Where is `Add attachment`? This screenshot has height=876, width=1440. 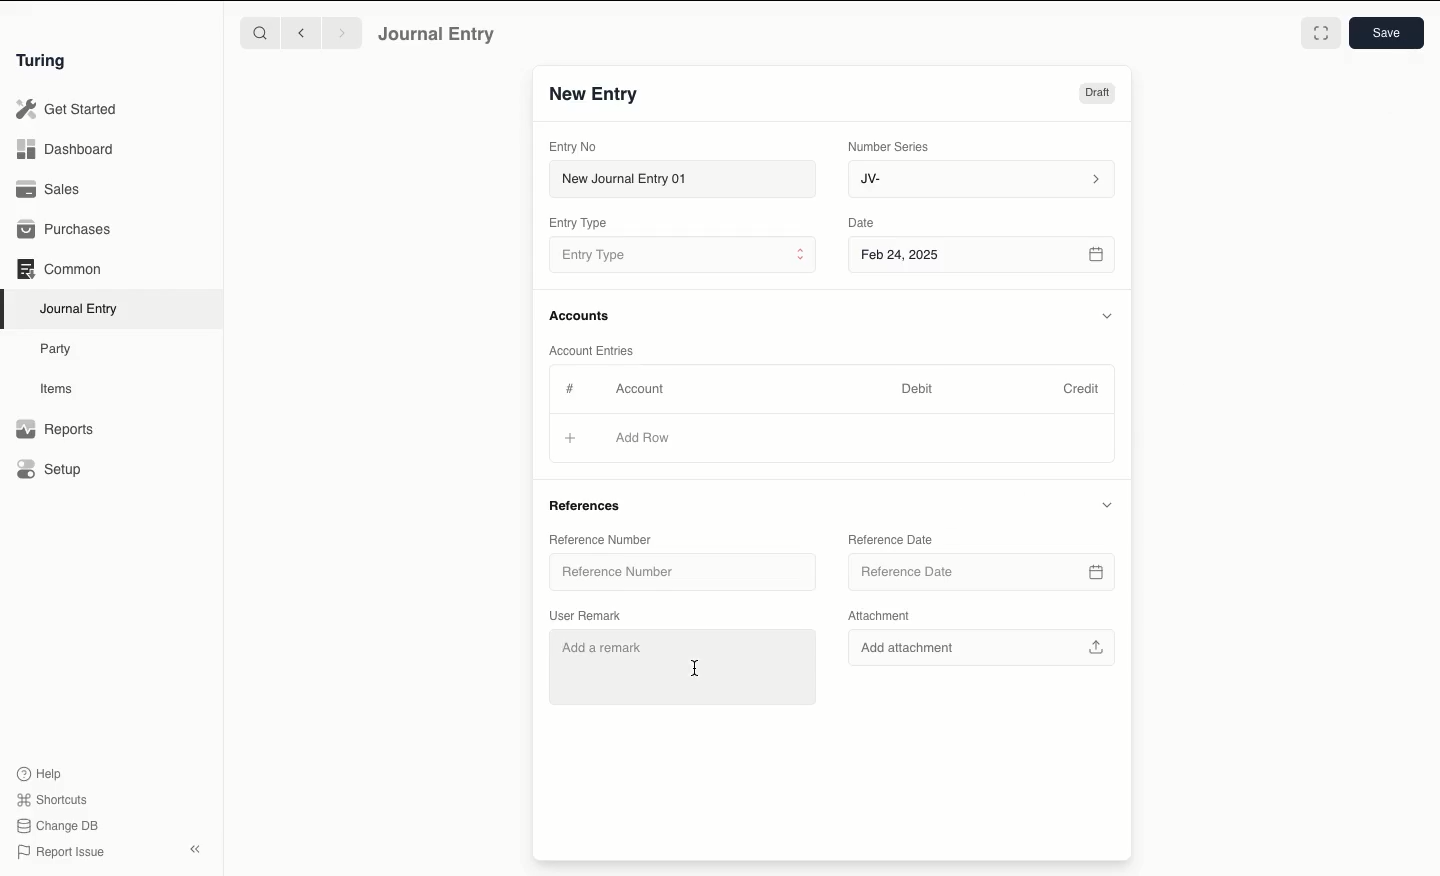
Add attachment is located at coordinates (982, 647).